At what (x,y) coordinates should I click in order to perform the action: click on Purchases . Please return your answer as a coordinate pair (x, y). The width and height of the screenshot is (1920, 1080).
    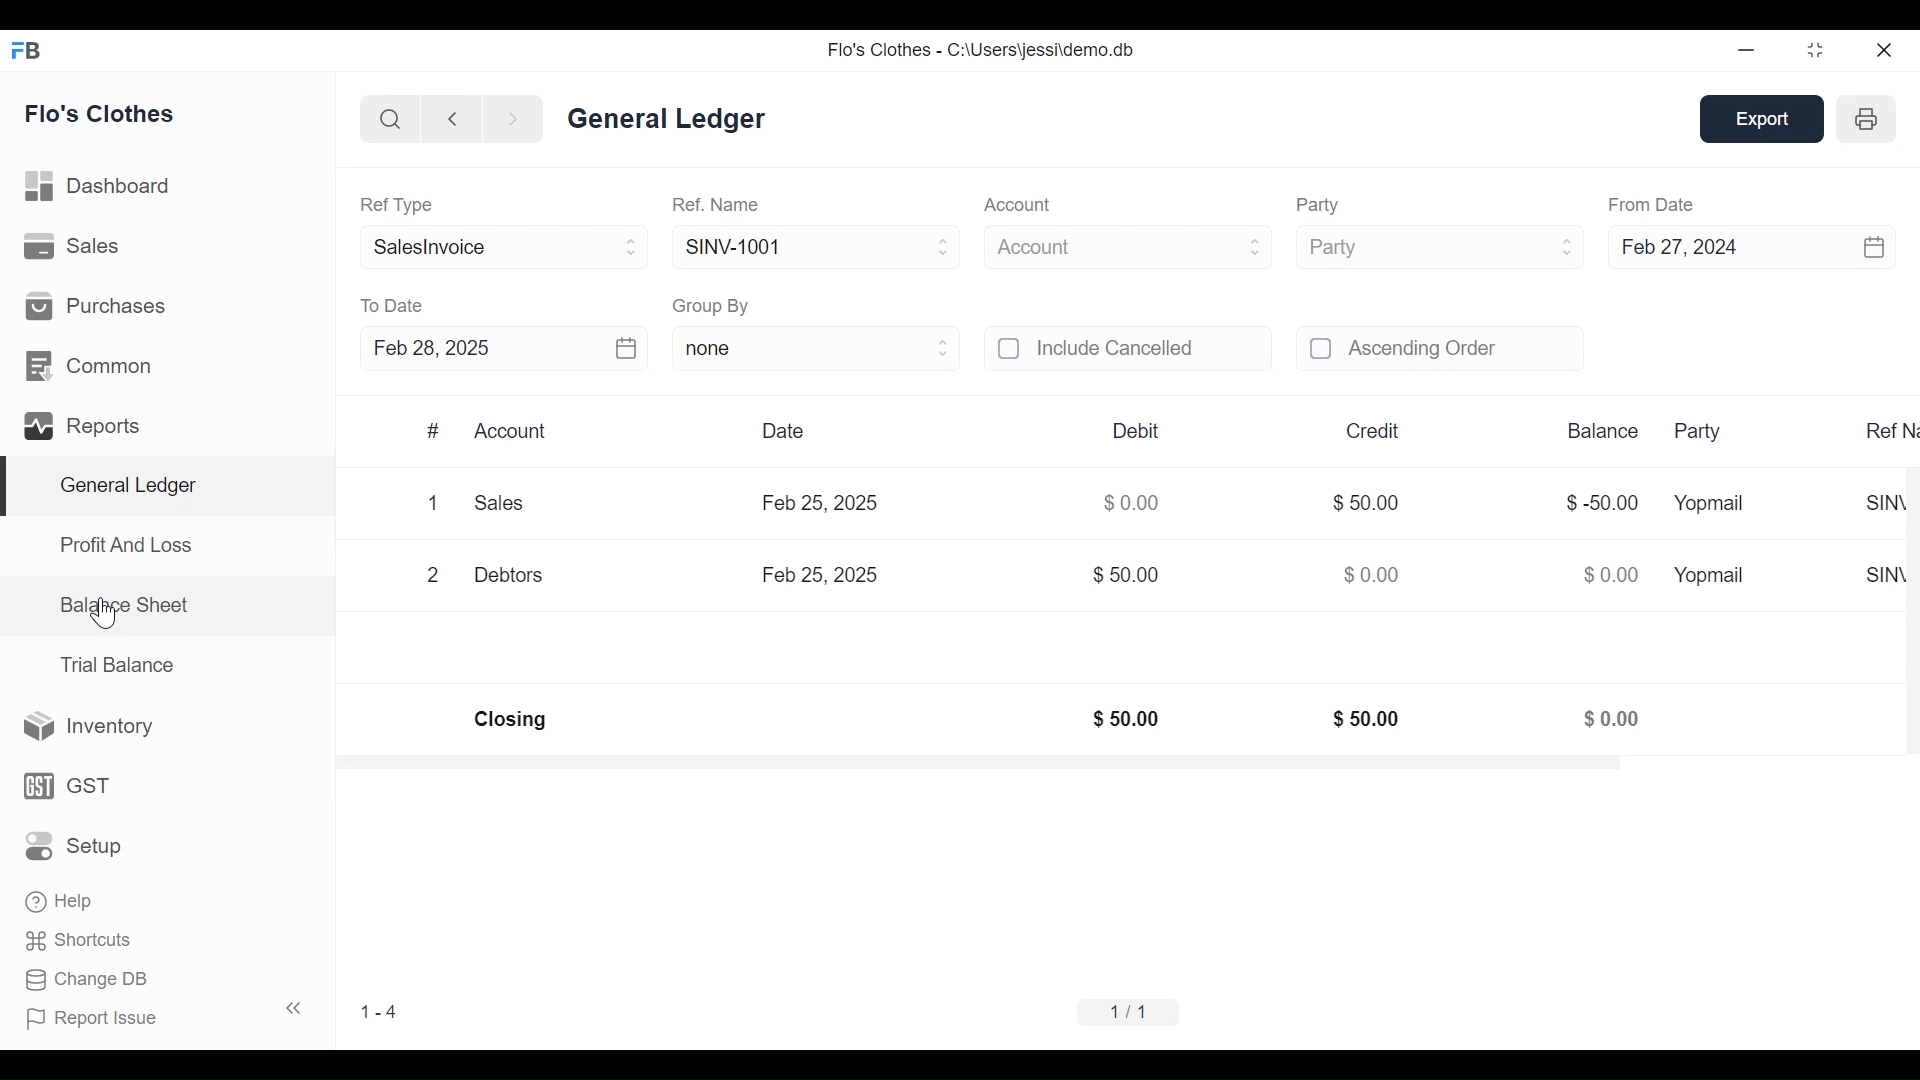
    Looking at the image, I should click on (96, 304).